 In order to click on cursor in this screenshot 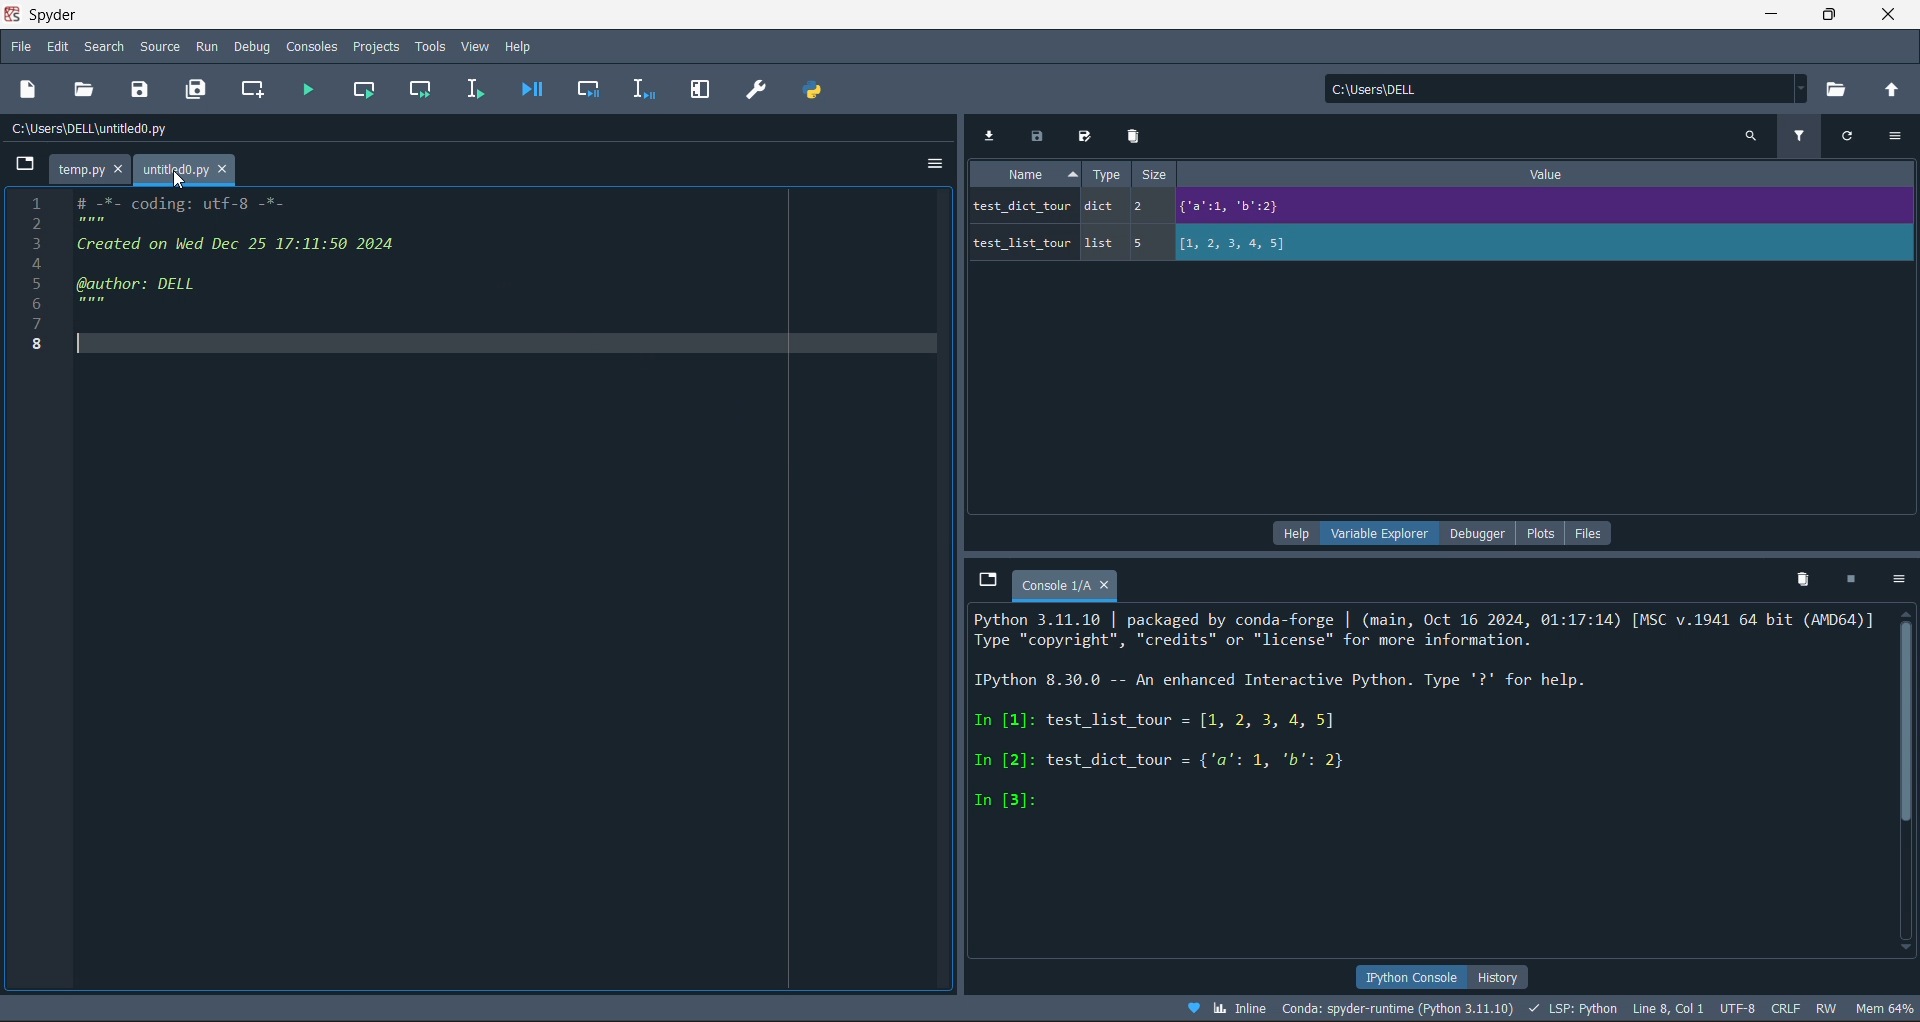, I will do `click(181, 187)`.